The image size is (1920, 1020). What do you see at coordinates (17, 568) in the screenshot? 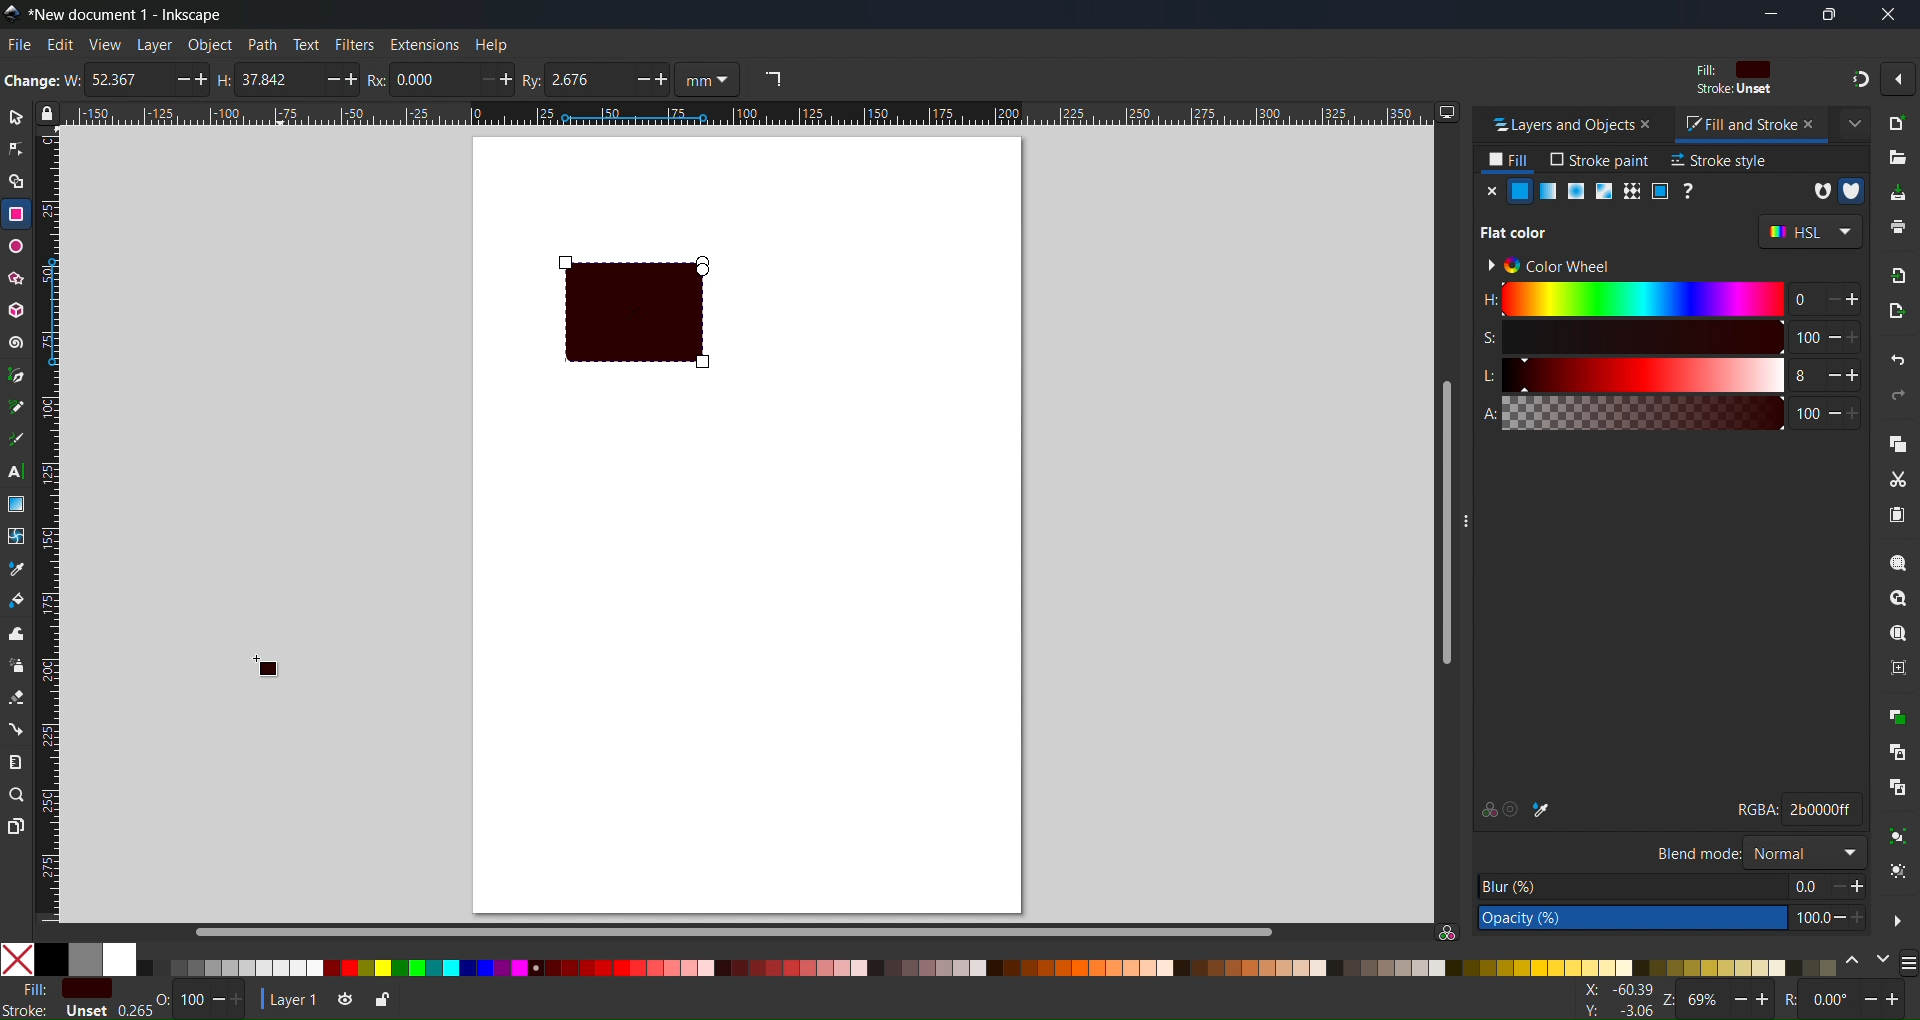
I see `Dropper tool` at bounding box center [17, 568].